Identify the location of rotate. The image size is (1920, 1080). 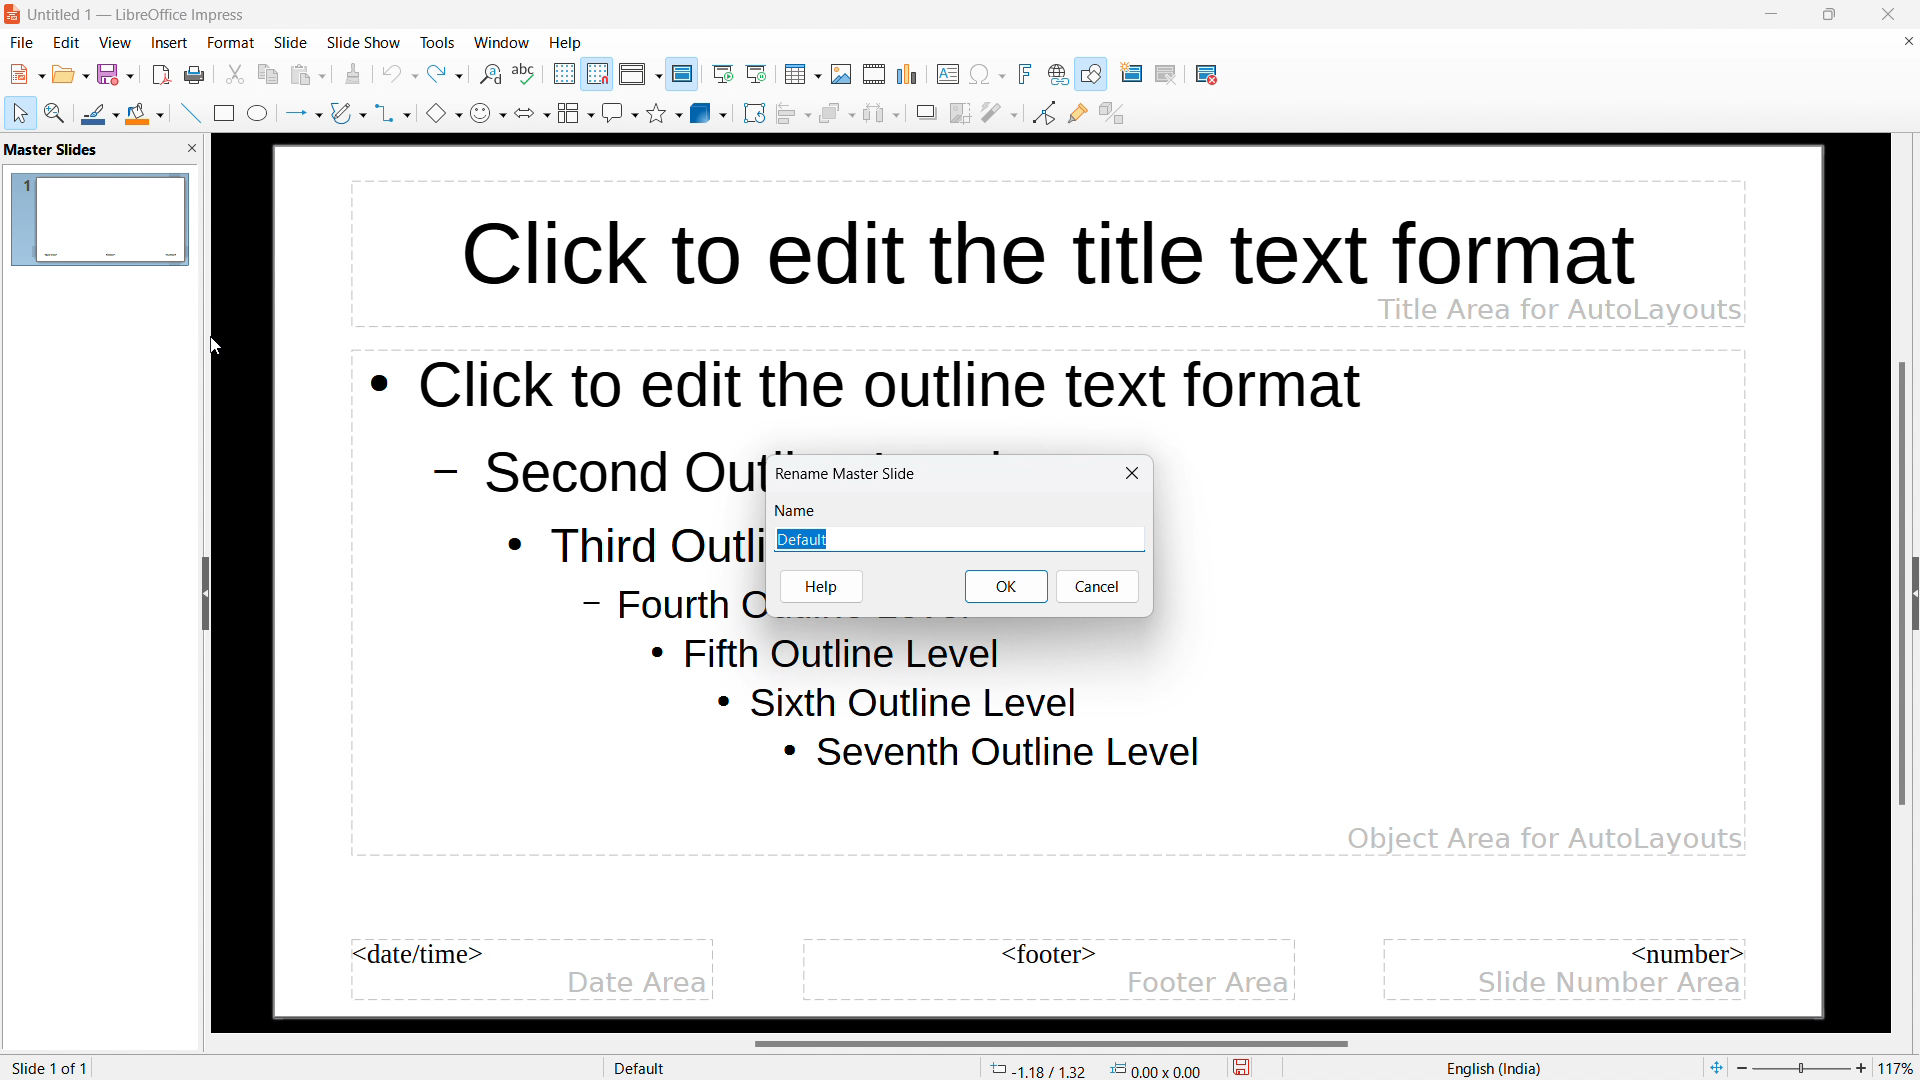
(754, 114).